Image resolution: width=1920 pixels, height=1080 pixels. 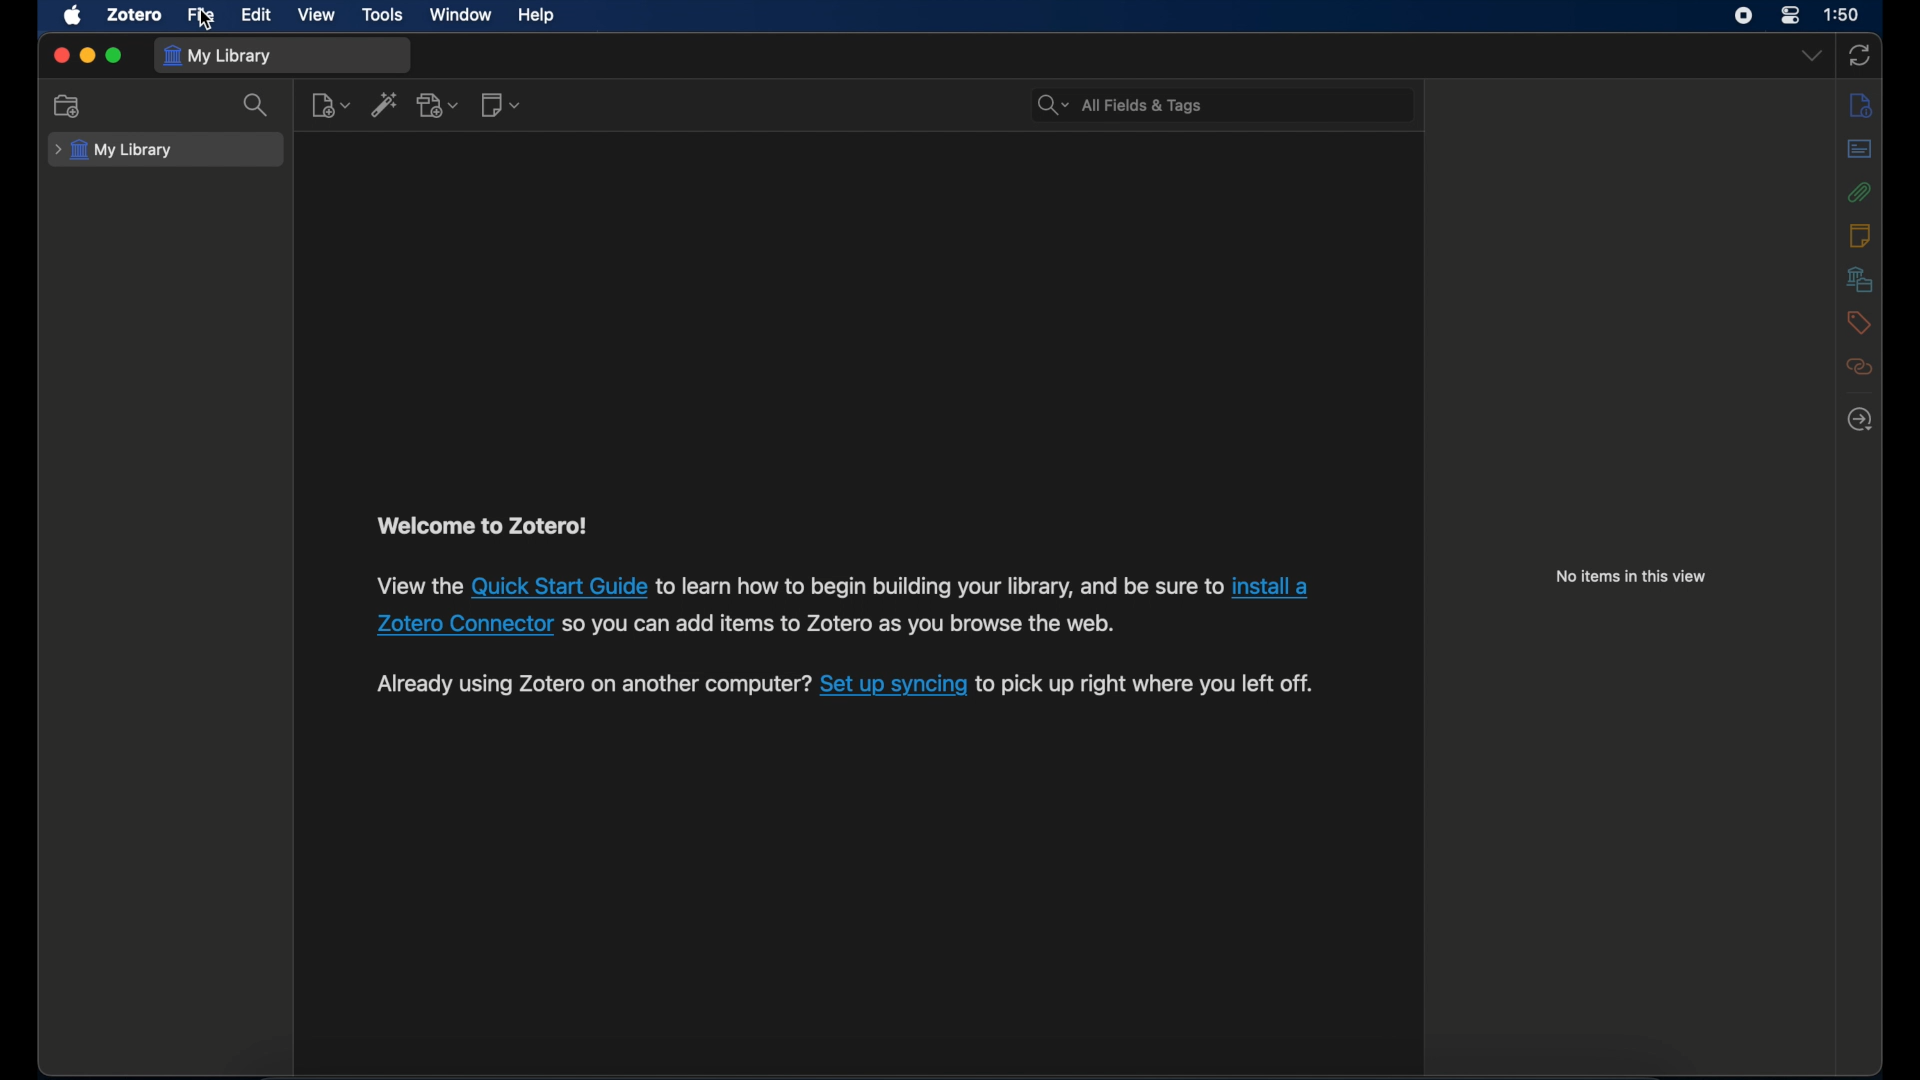 I want to click on cursor, so click(x=212, y=25).